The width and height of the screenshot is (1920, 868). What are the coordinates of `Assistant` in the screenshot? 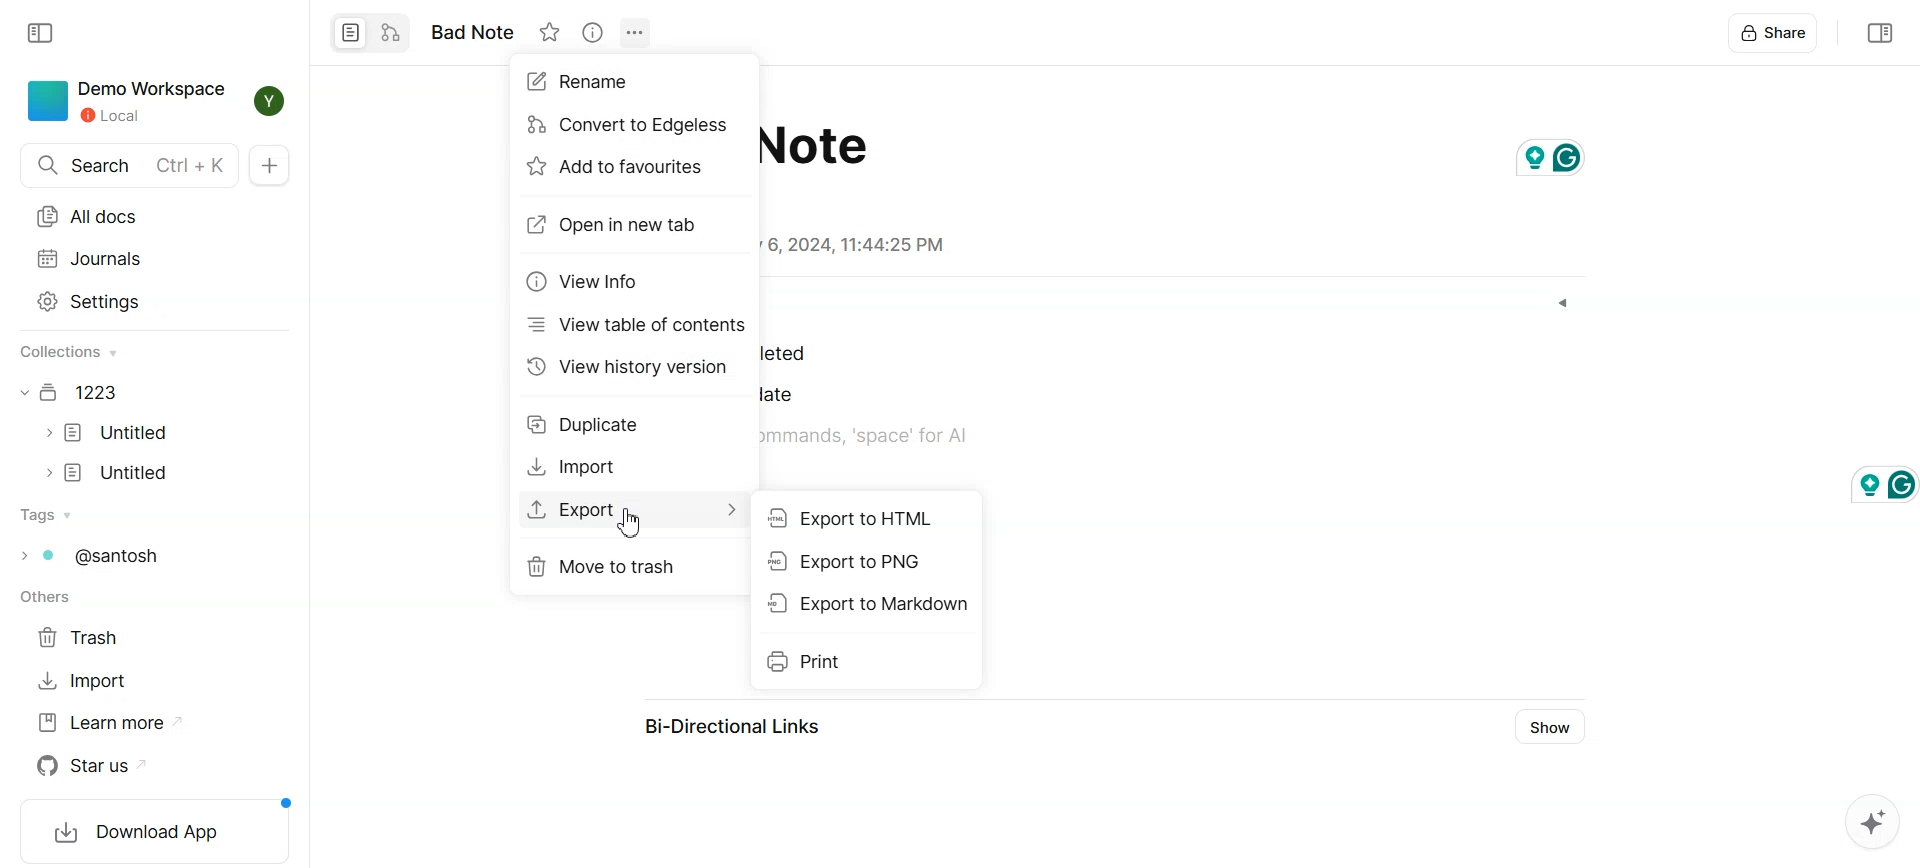 It's located at (1871, 822).